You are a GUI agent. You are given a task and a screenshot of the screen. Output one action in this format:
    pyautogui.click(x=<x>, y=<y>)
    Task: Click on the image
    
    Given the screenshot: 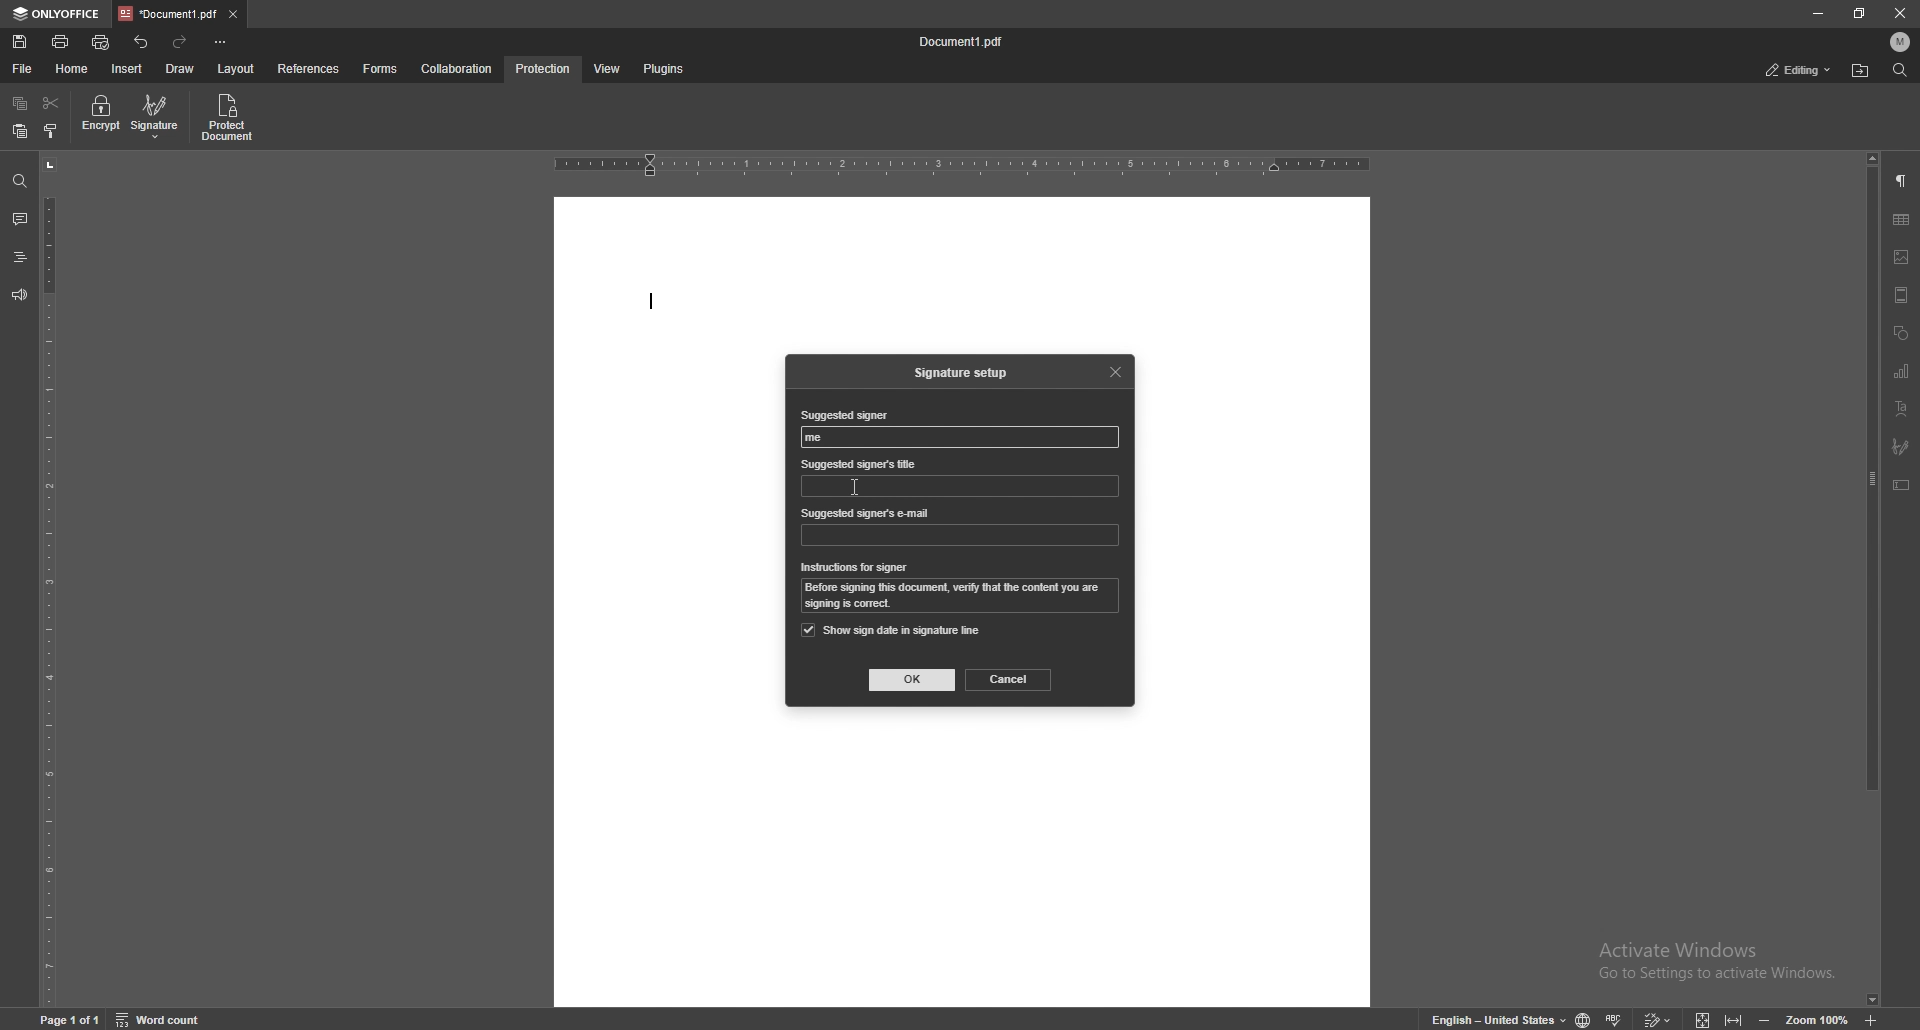 What is the action you would take?
    pyautogui.click(x=1902, y=257)
    